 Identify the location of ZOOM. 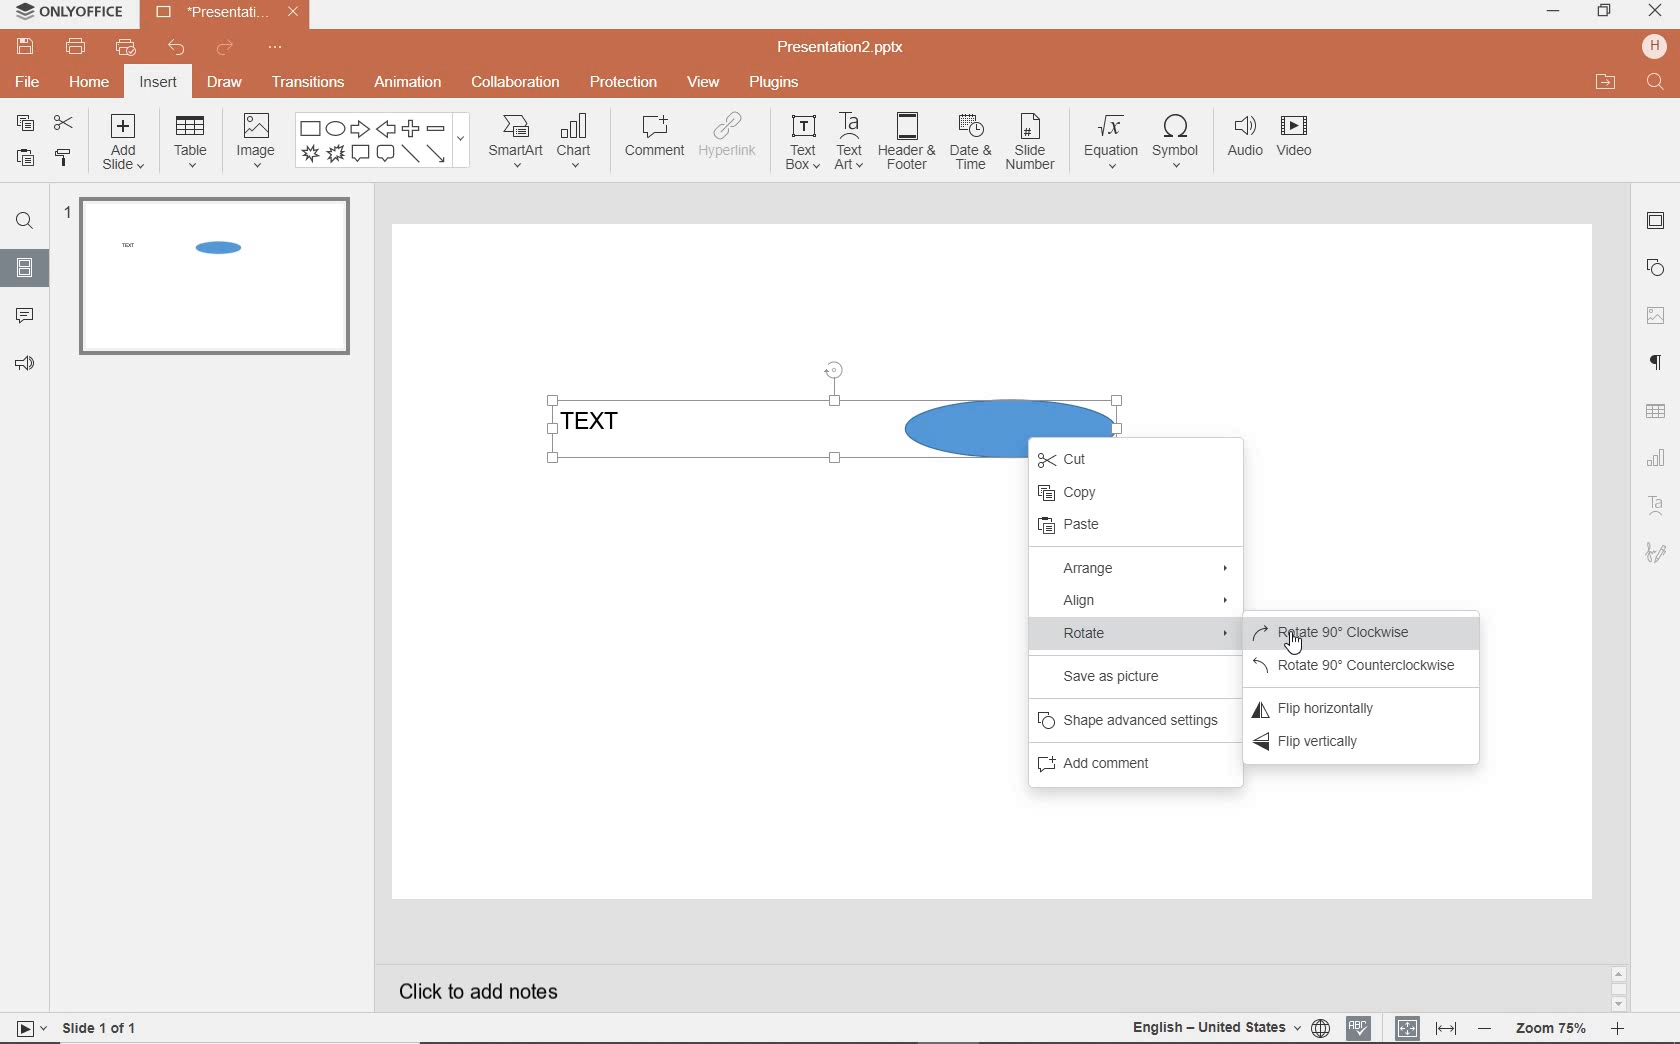
(1550, 1031).